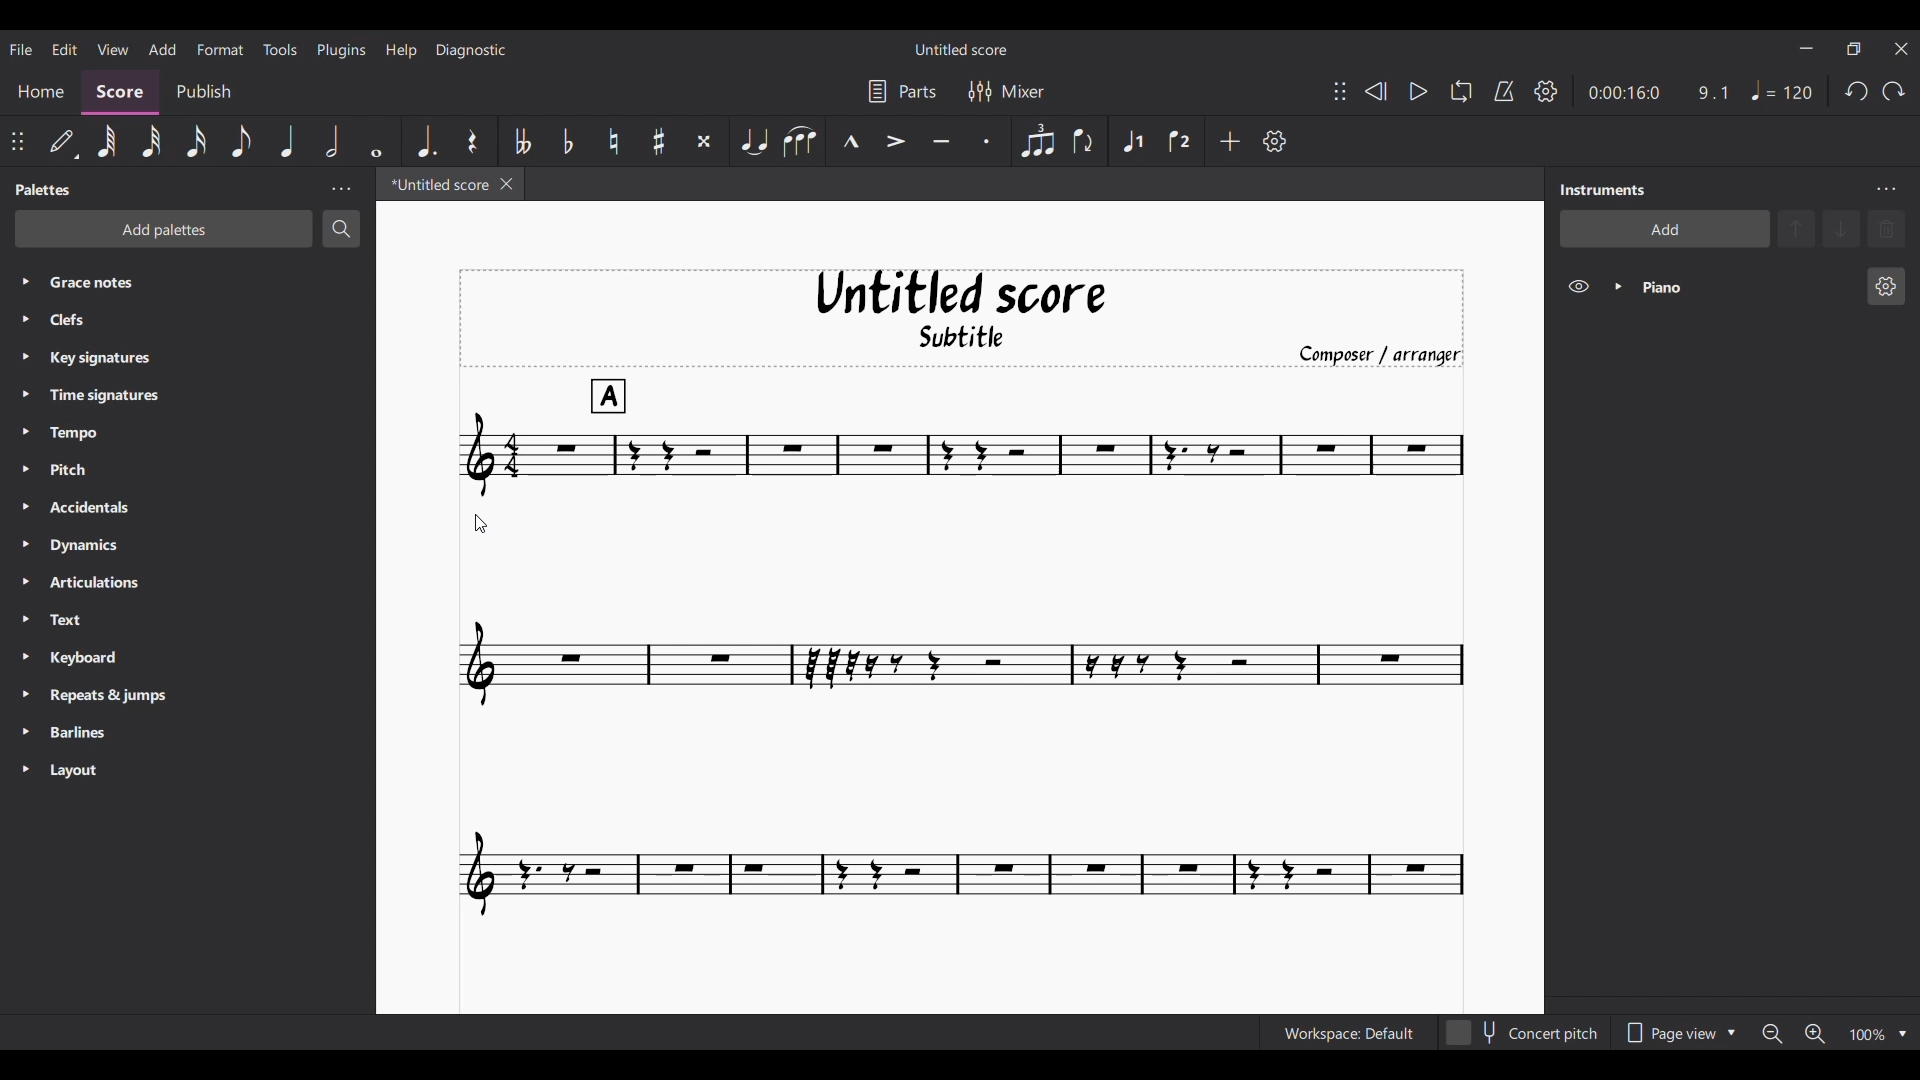  I want to click on Move instrument down, so click(1841, 228).